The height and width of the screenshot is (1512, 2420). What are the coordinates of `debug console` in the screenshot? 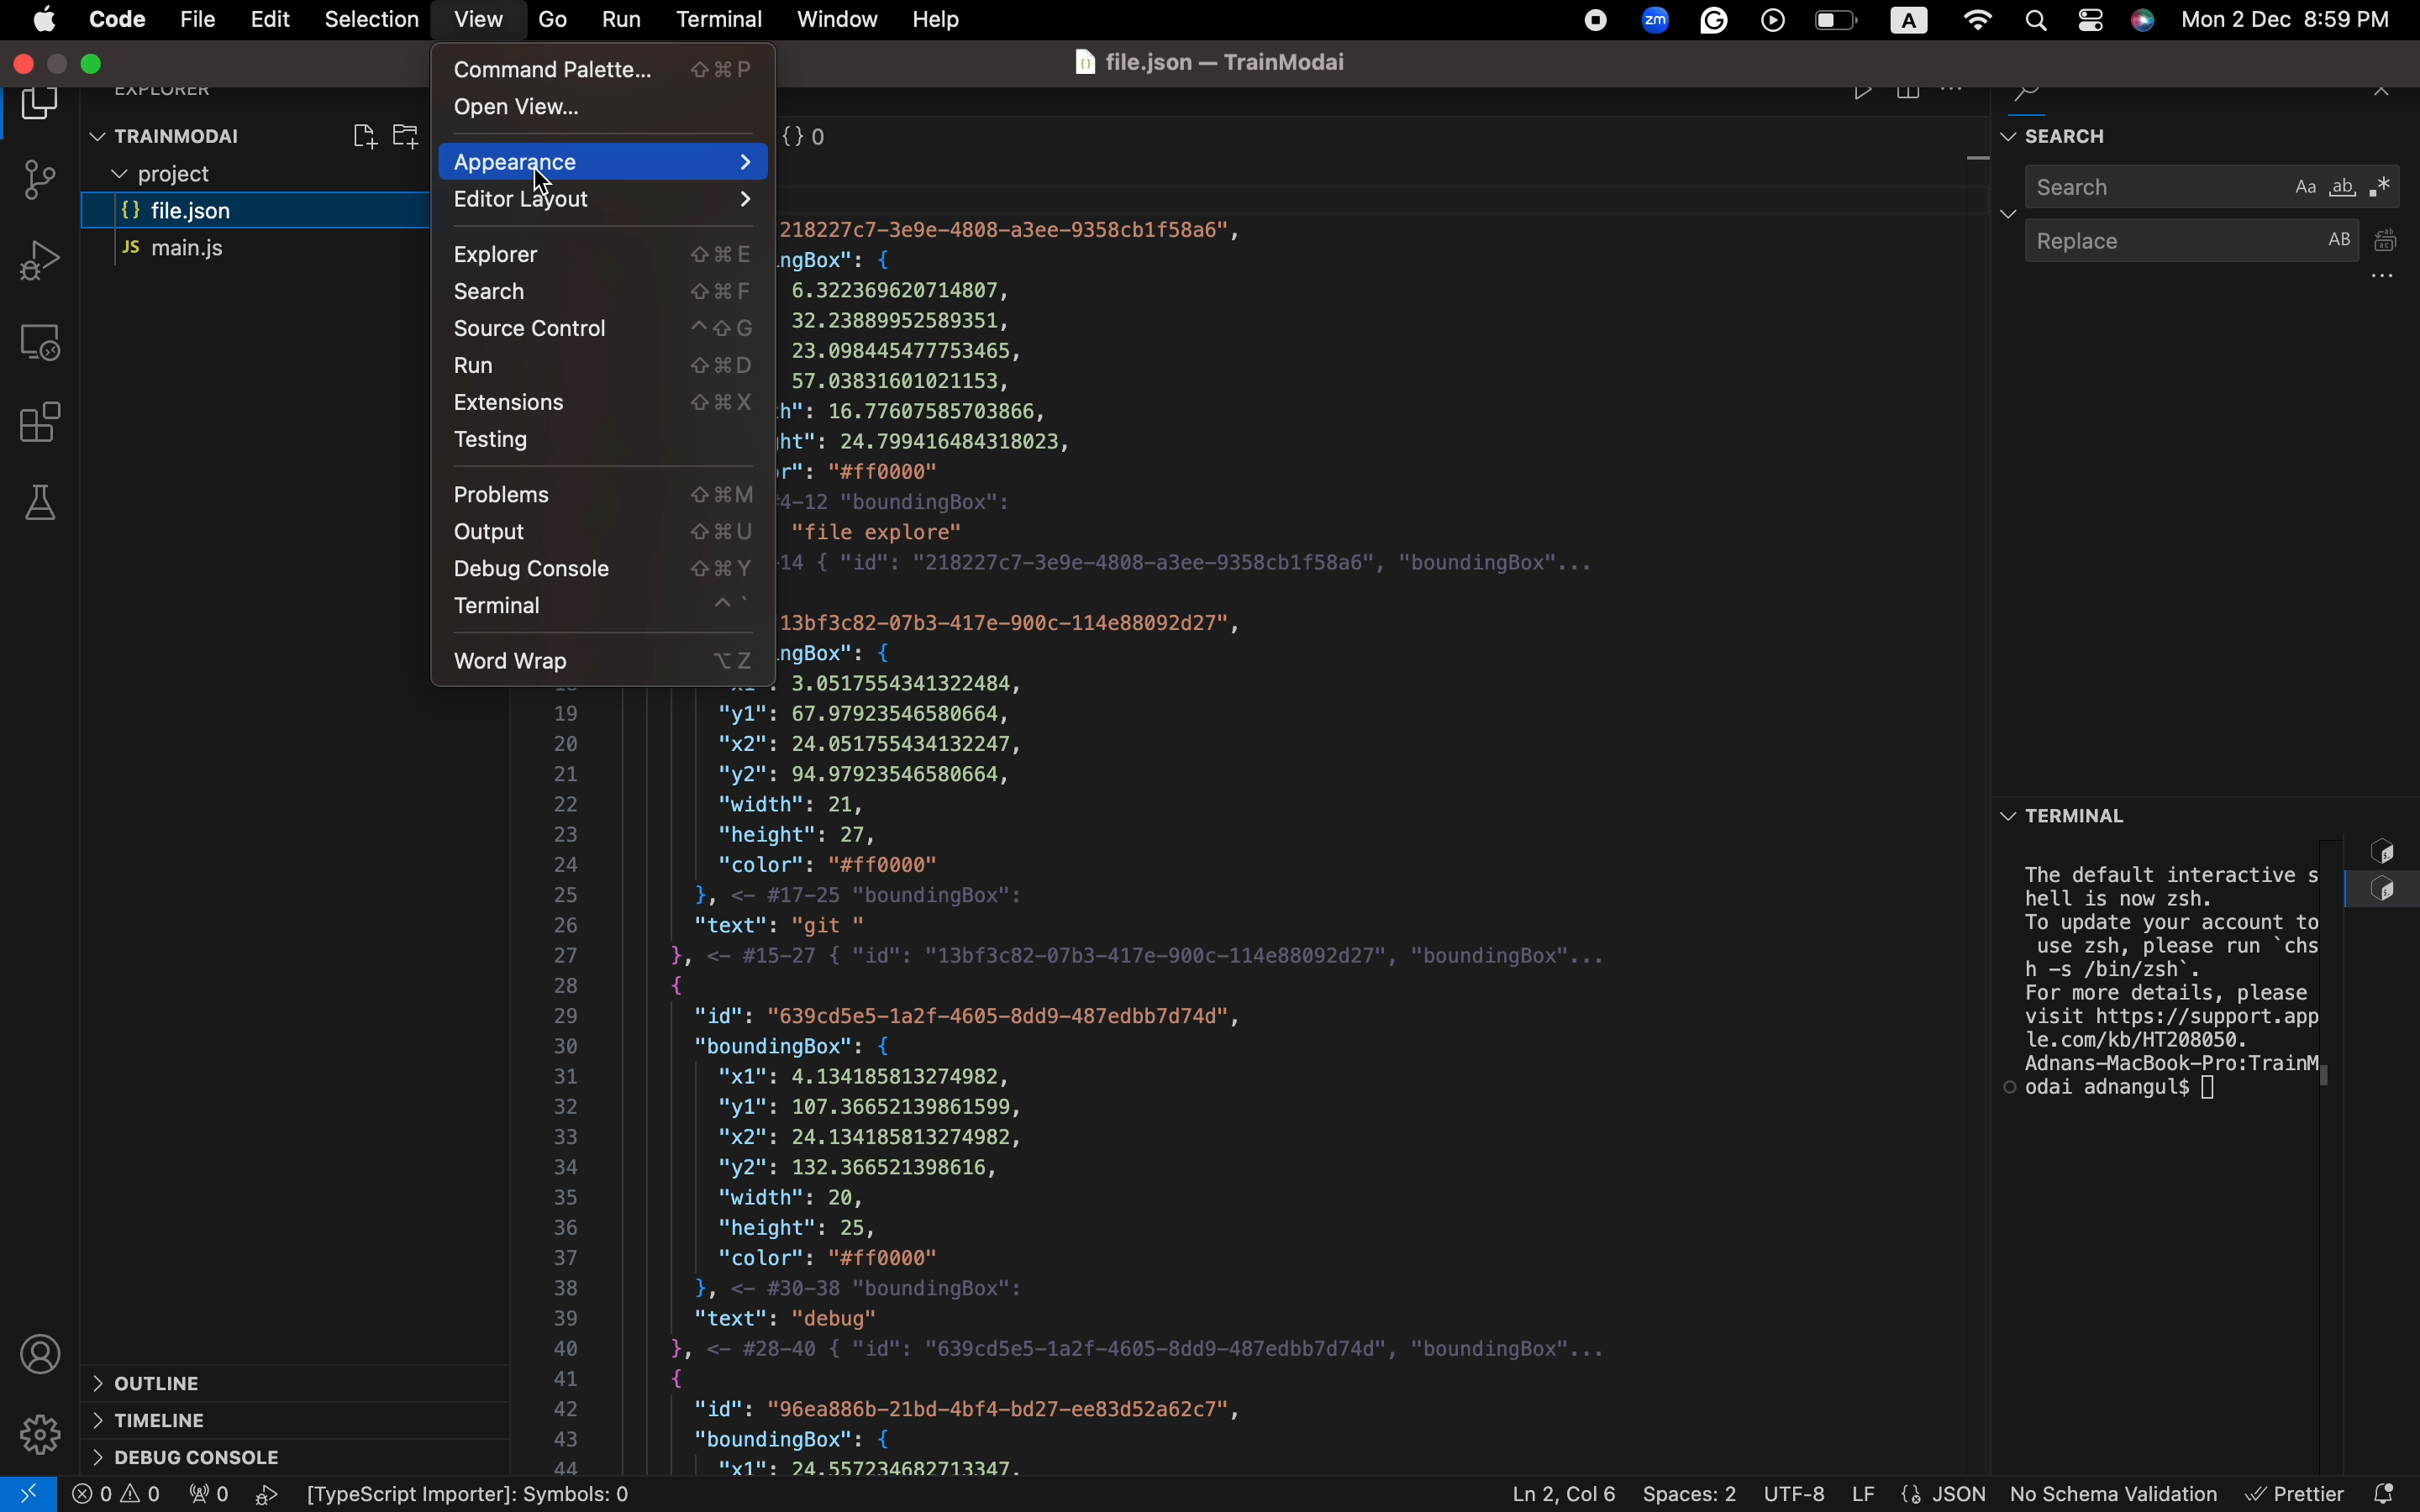 It's located at (605, 570).